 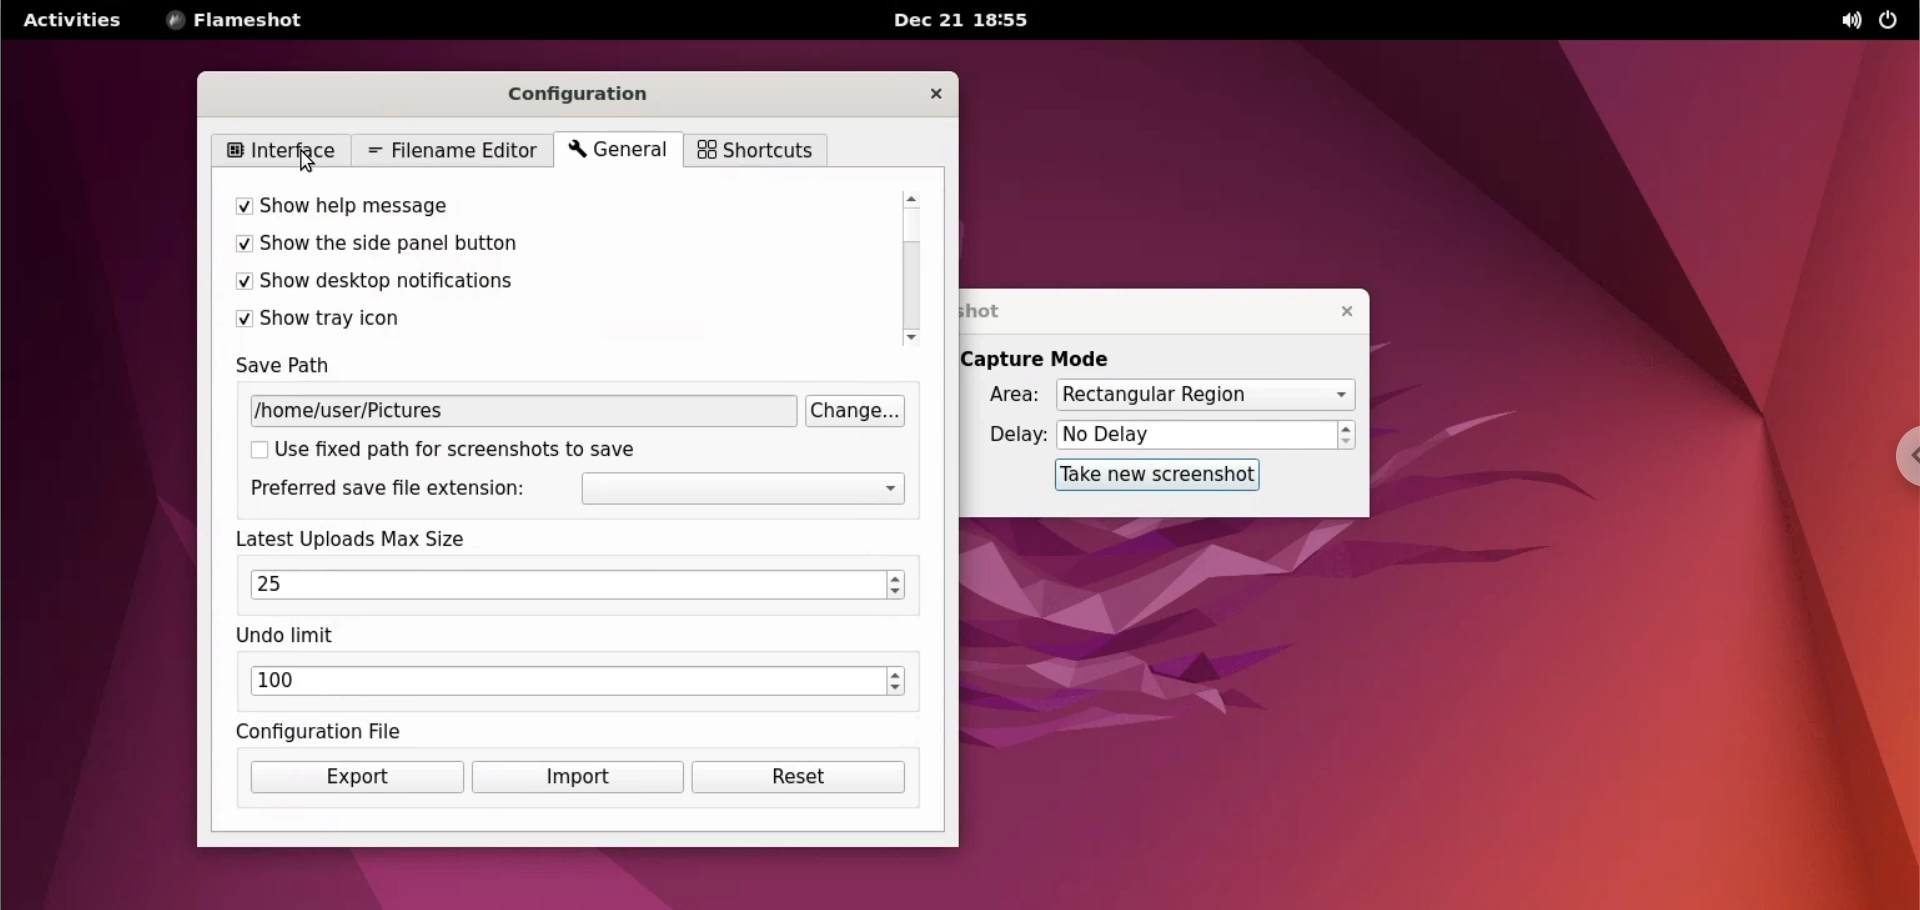 What do you see at coordinates (1001, 396) in the screenshot?
I see `area` at bounding box center [1001, 396].